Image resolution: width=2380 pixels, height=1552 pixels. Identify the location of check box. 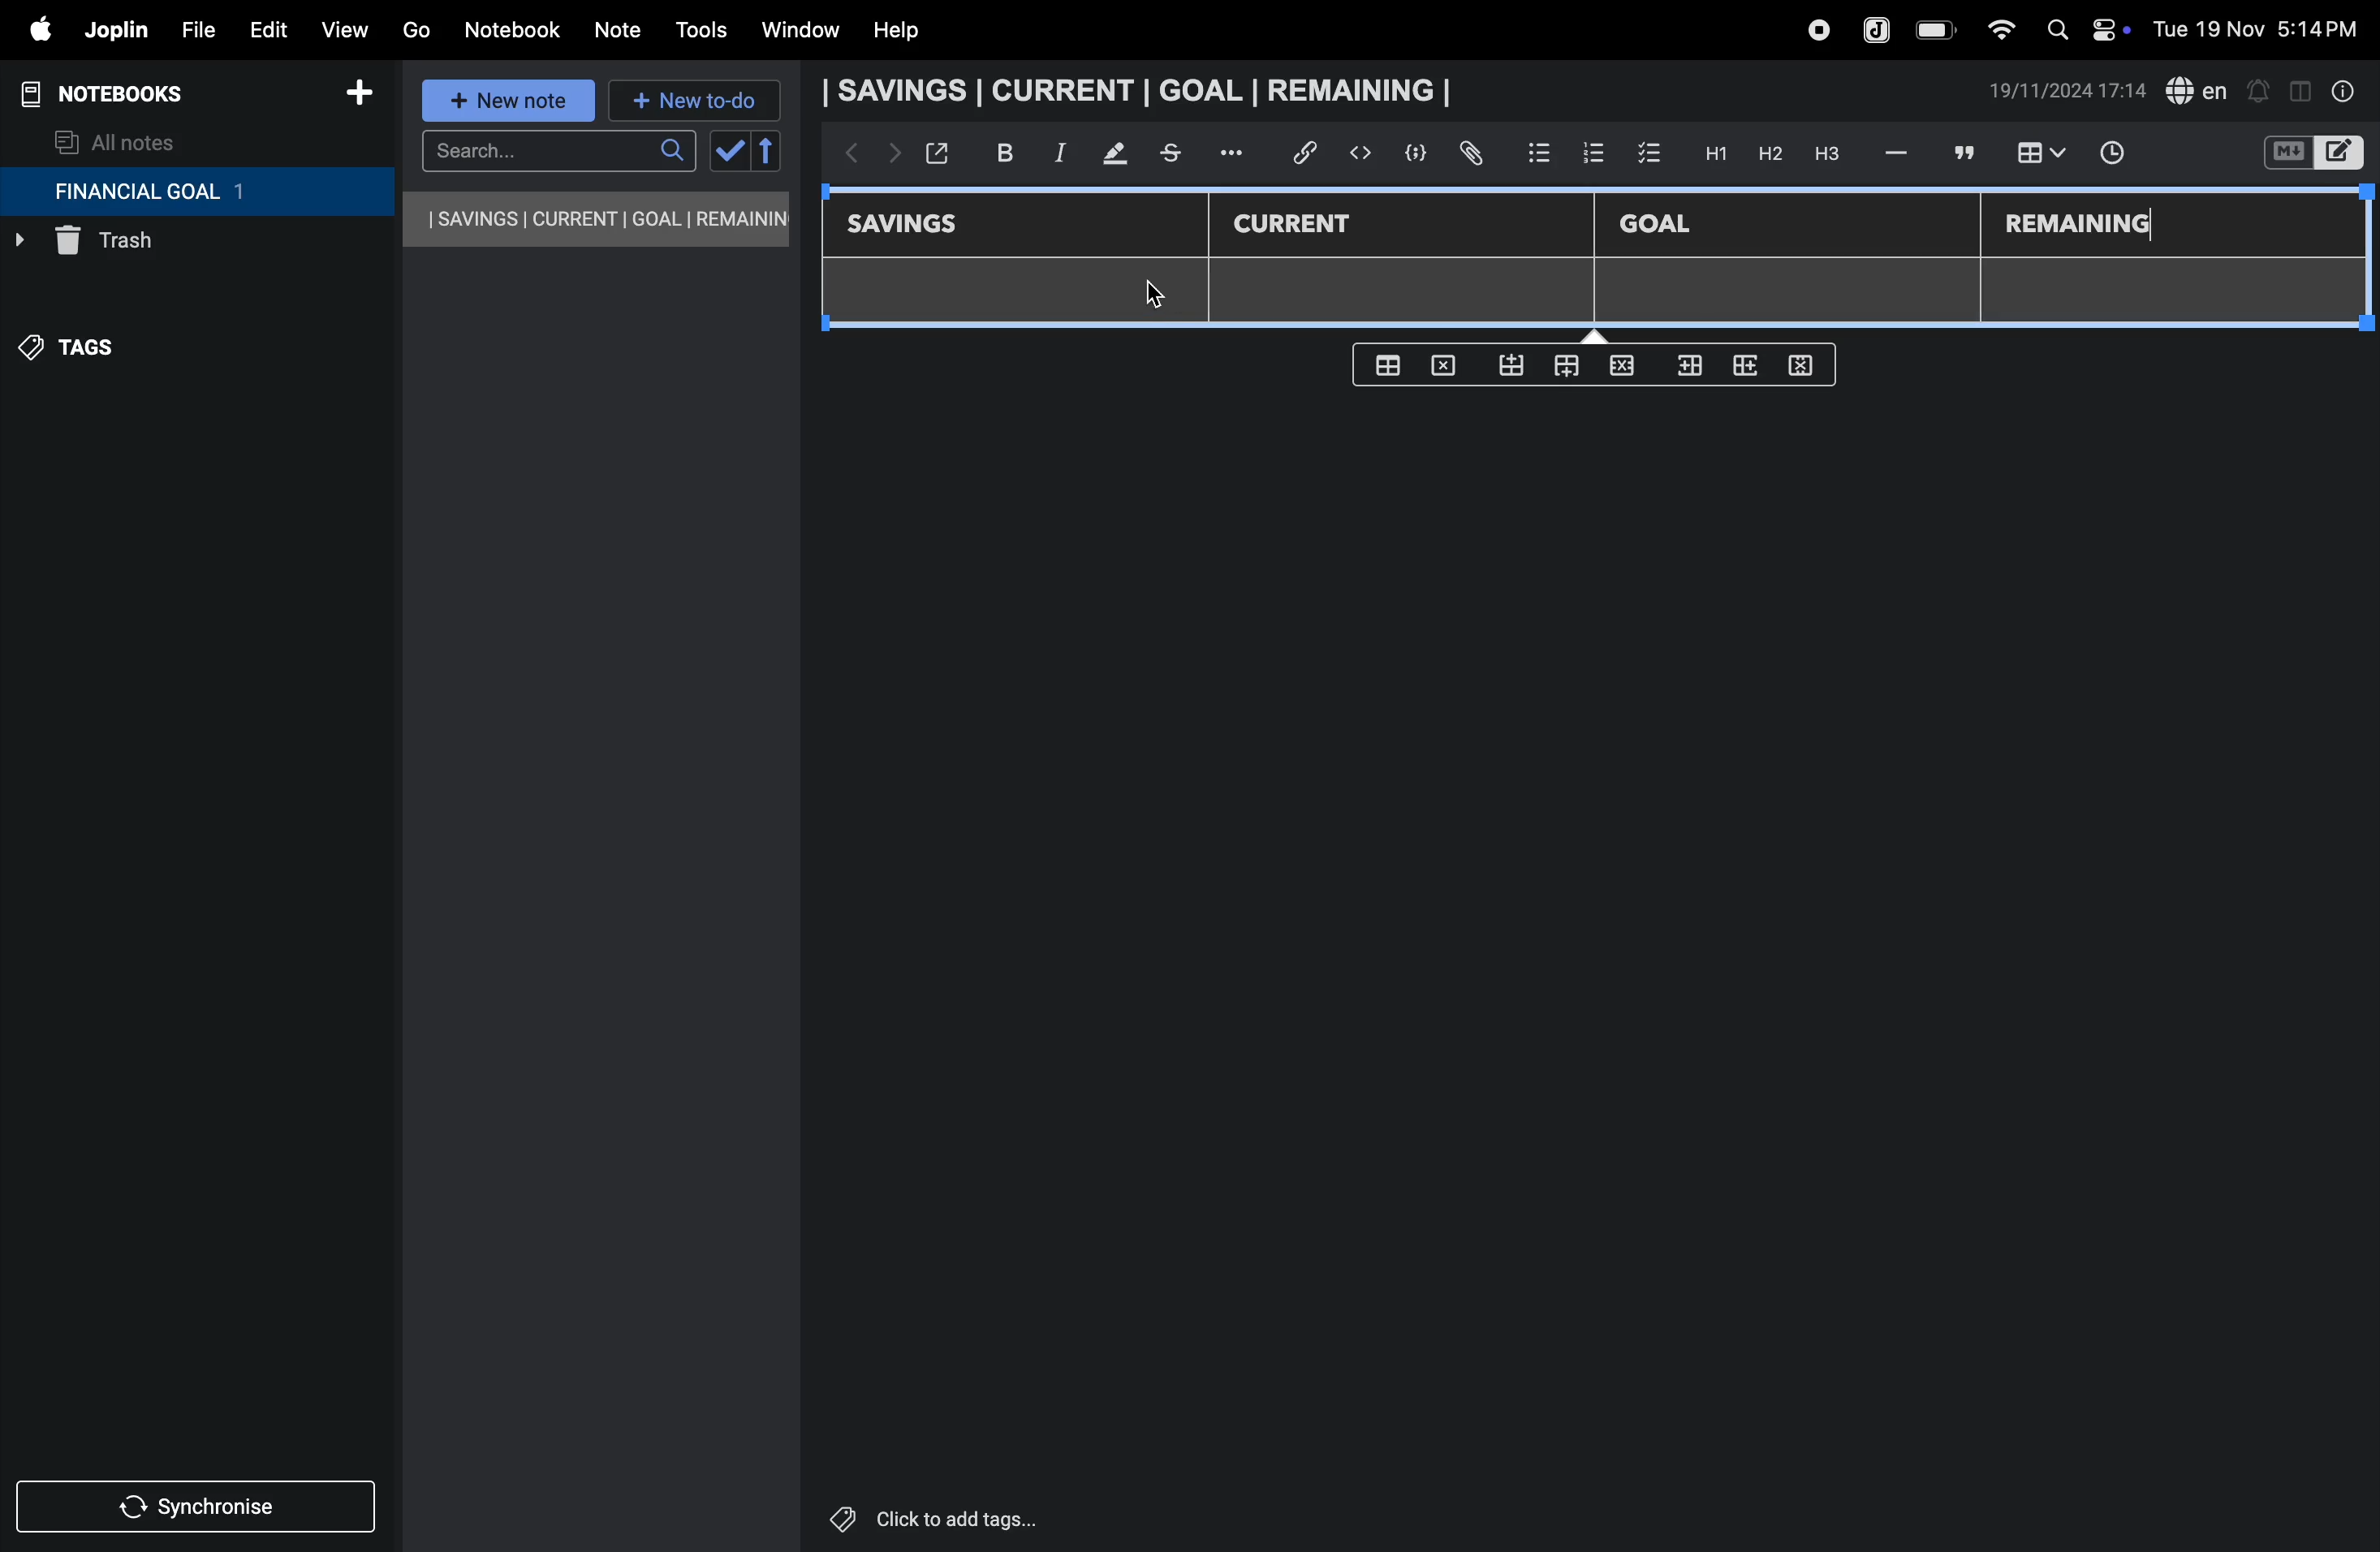
(1650, 154).